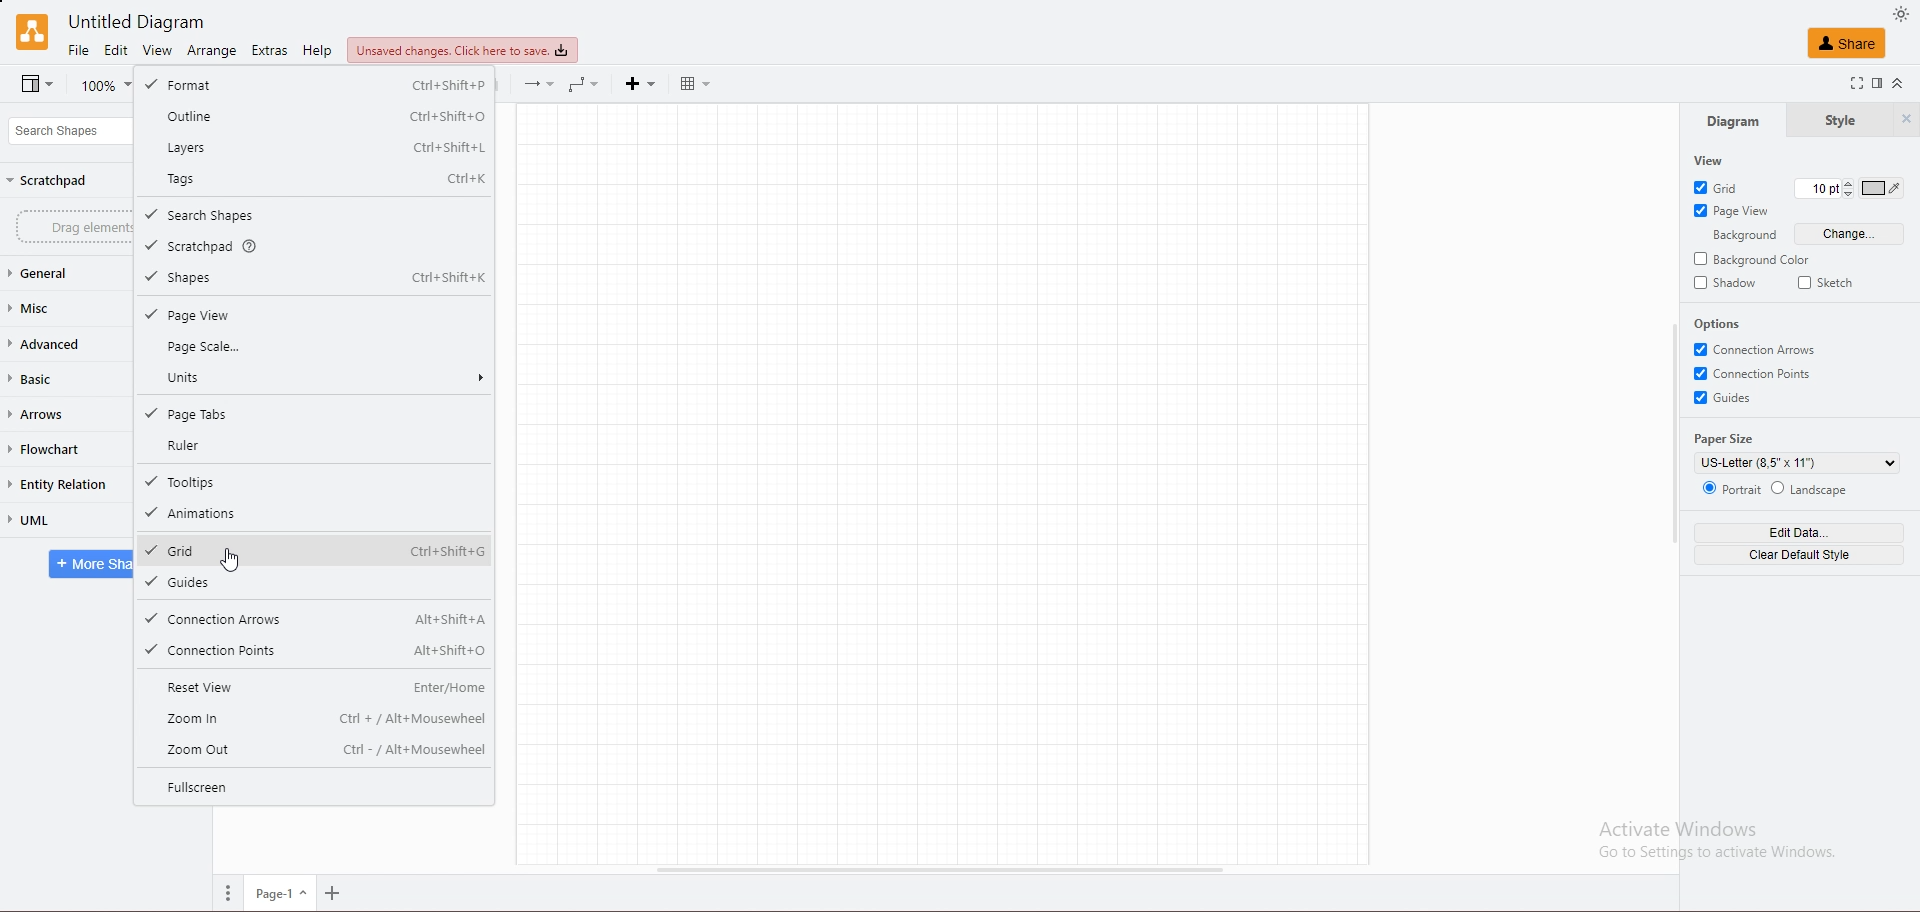 The width and height of the screenshot is (1920, 912). I want to click on waypoint, so click(586, 85).